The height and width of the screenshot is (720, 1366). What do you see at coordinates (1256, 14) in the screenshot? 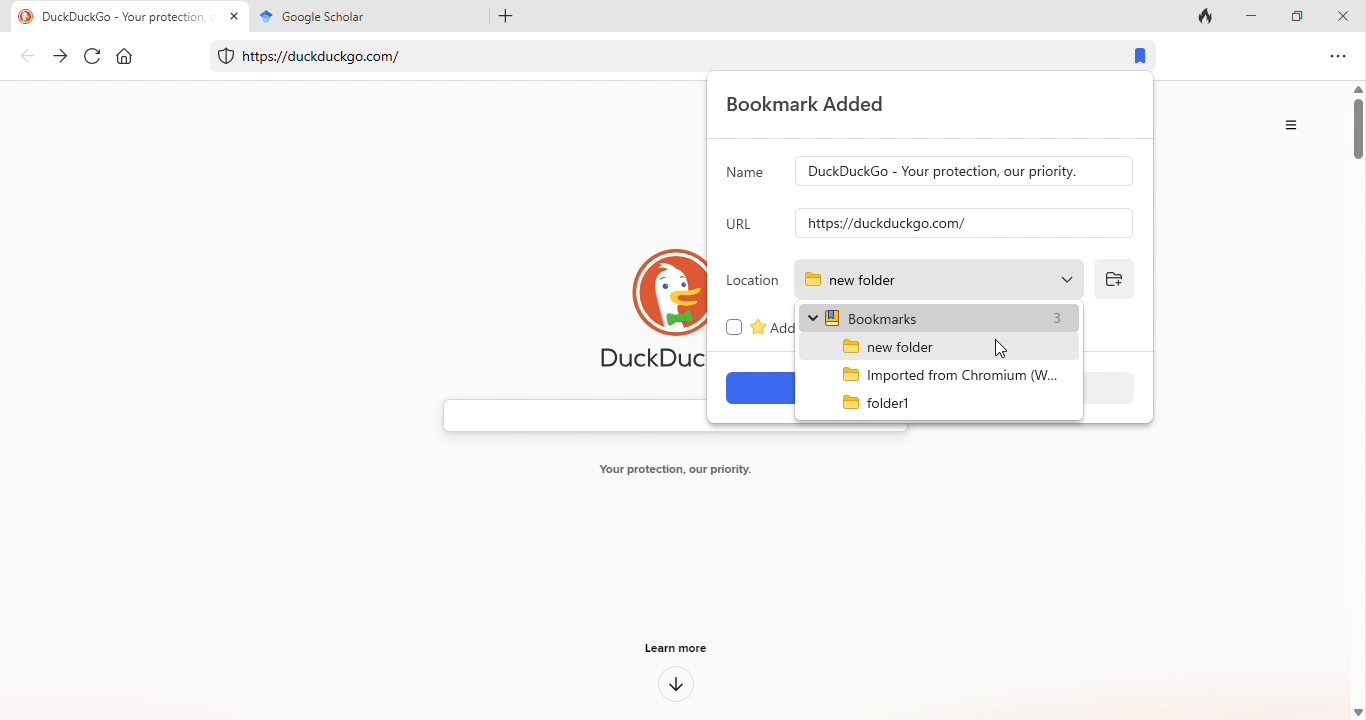
I see `minimize` at bounding box center [1256, 14].